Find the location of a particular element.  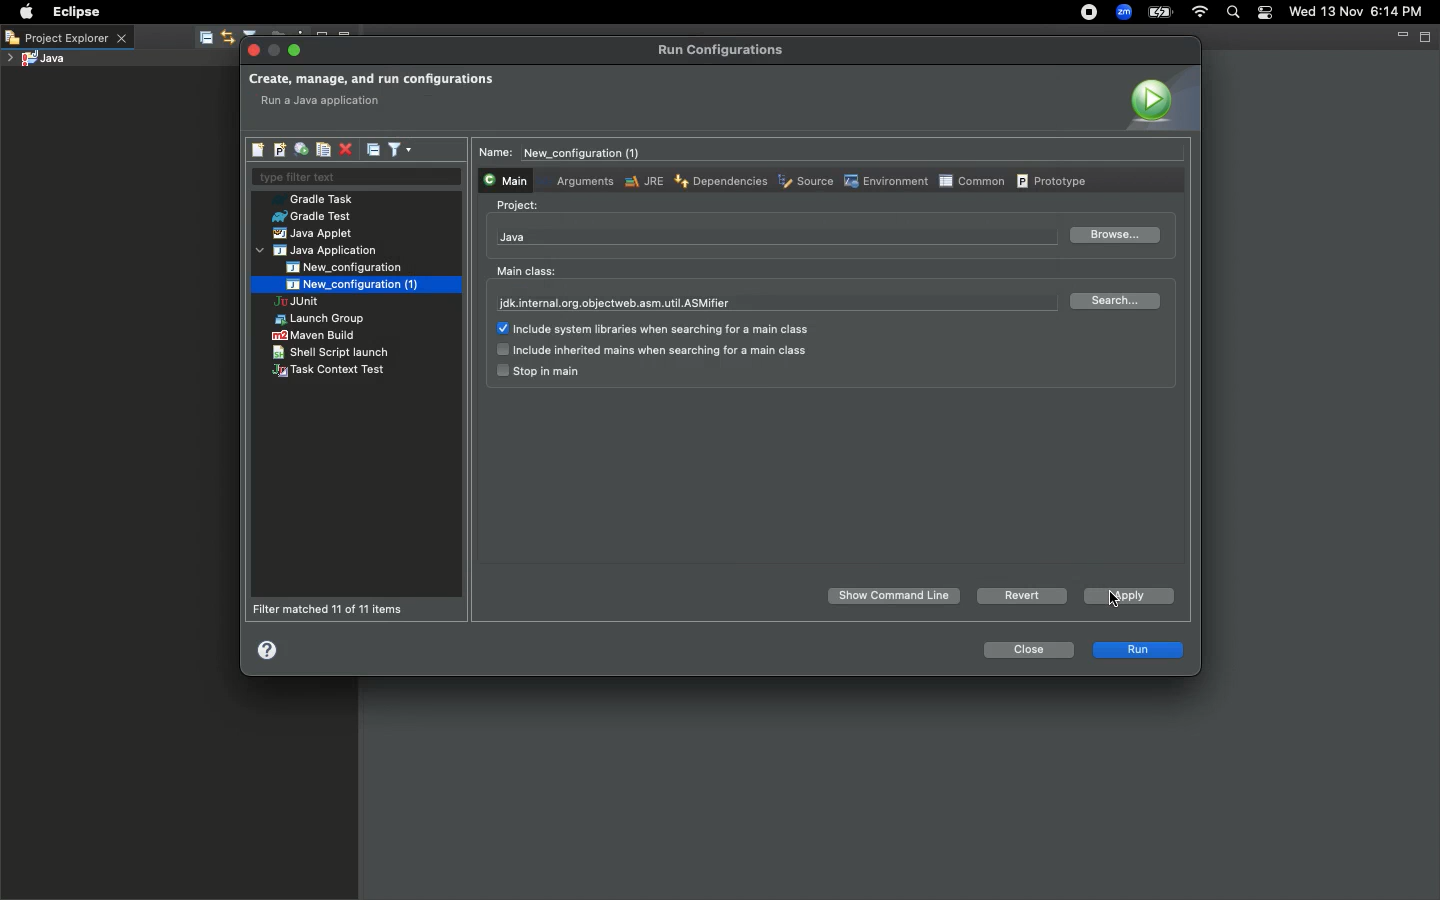

Close is located at coordinates (1026, 650).